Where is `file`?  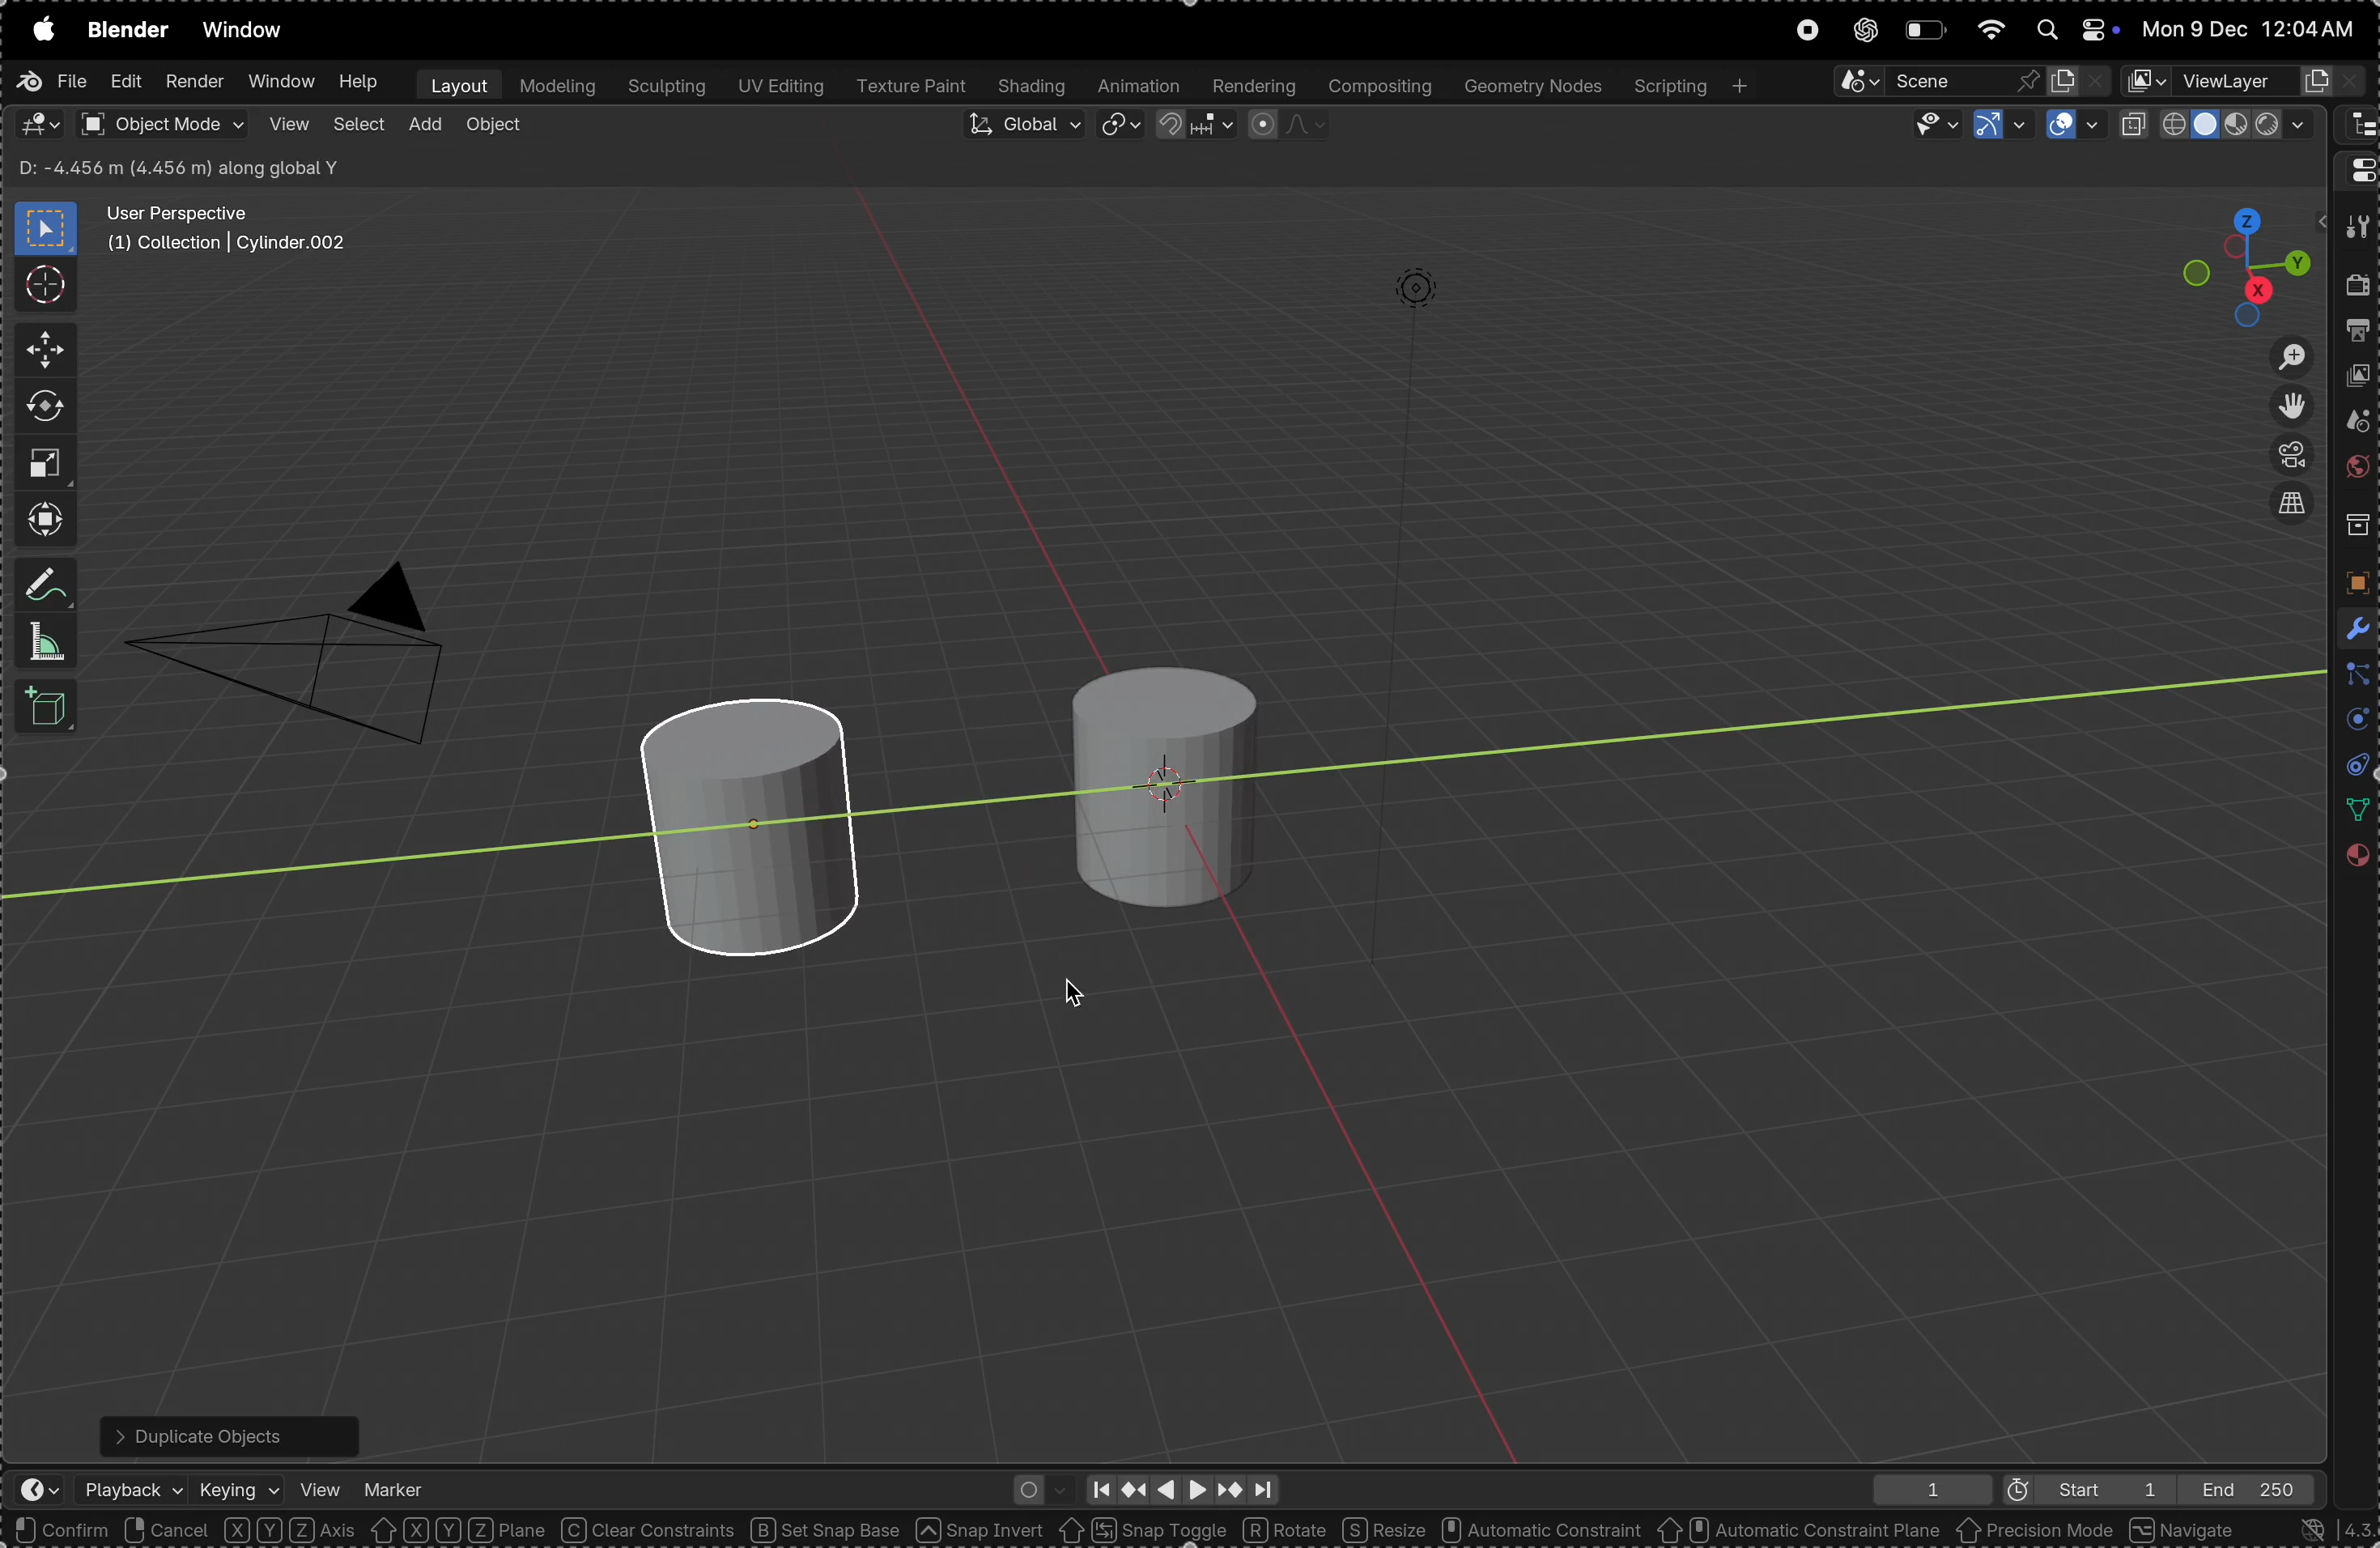 file is located at coordinates (51, 81).